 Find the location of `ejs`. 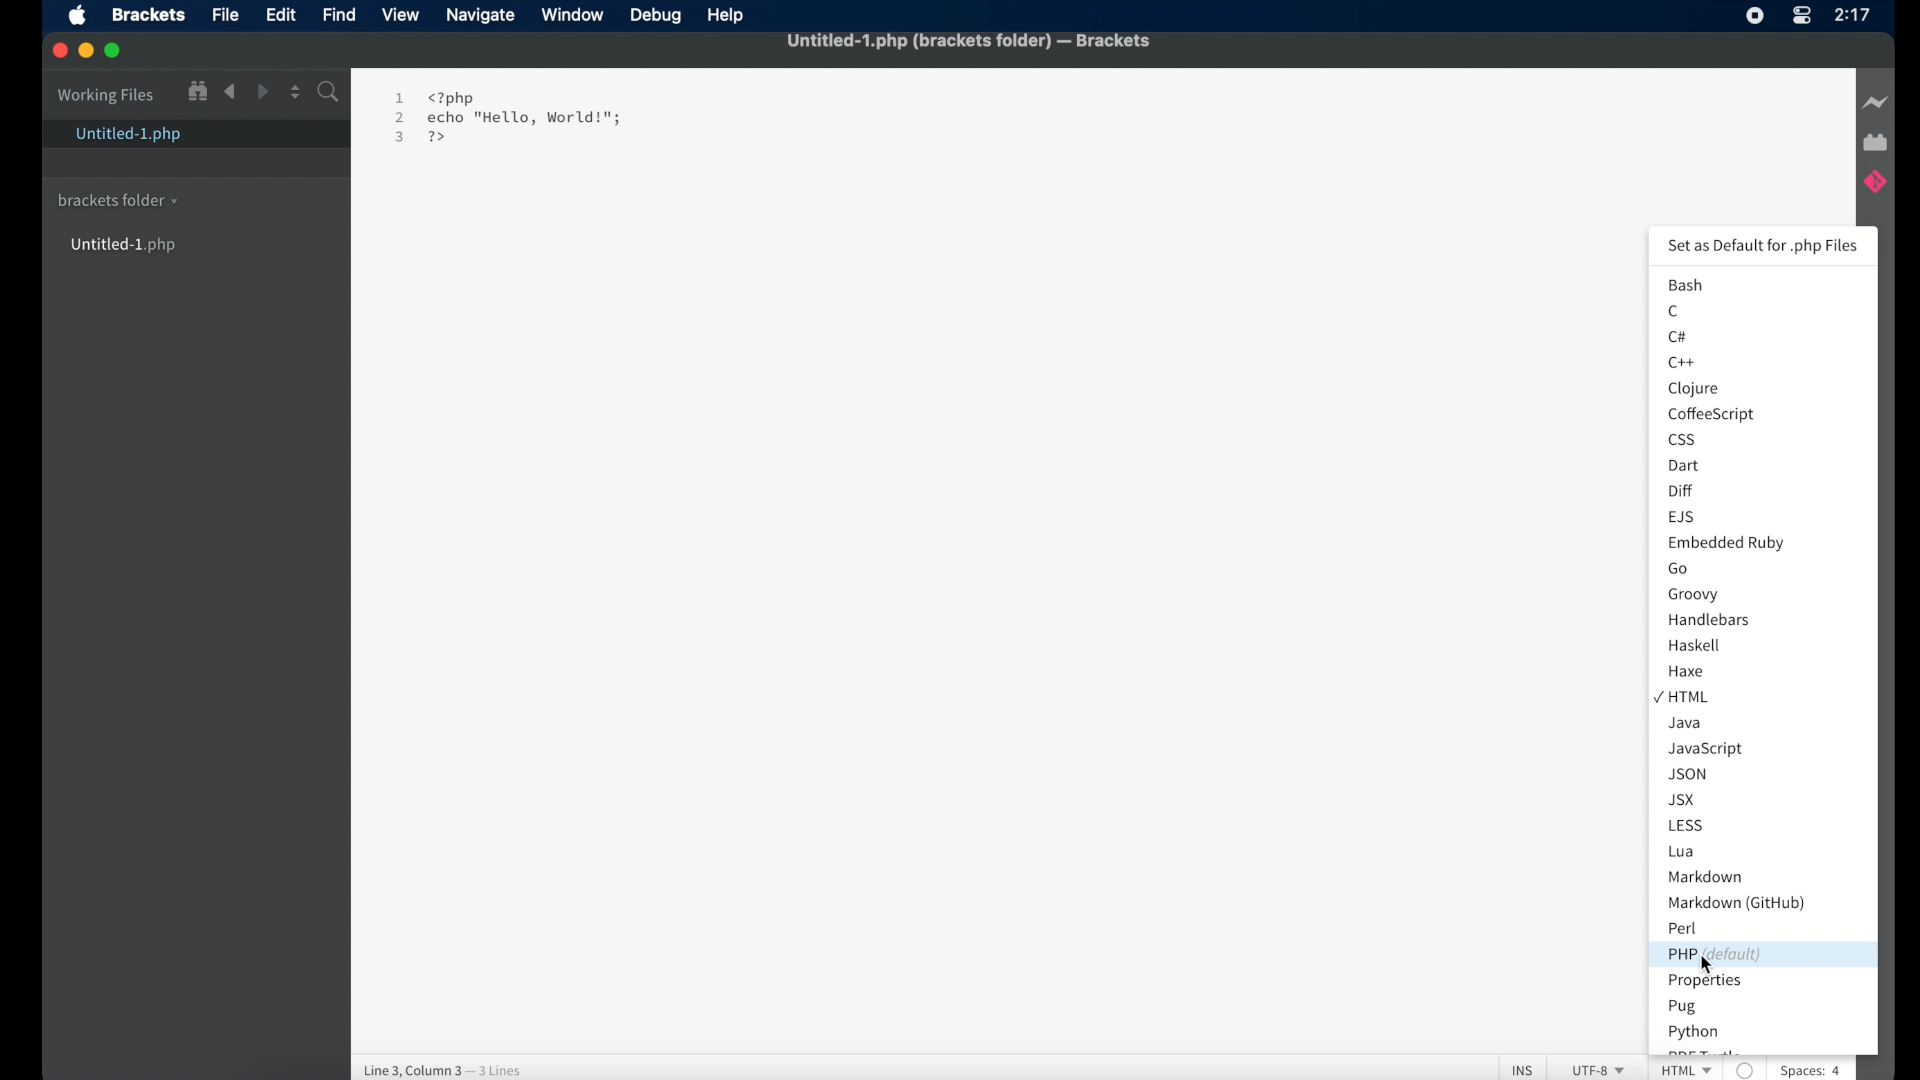

ejs is located at coordinates (1682, 517).